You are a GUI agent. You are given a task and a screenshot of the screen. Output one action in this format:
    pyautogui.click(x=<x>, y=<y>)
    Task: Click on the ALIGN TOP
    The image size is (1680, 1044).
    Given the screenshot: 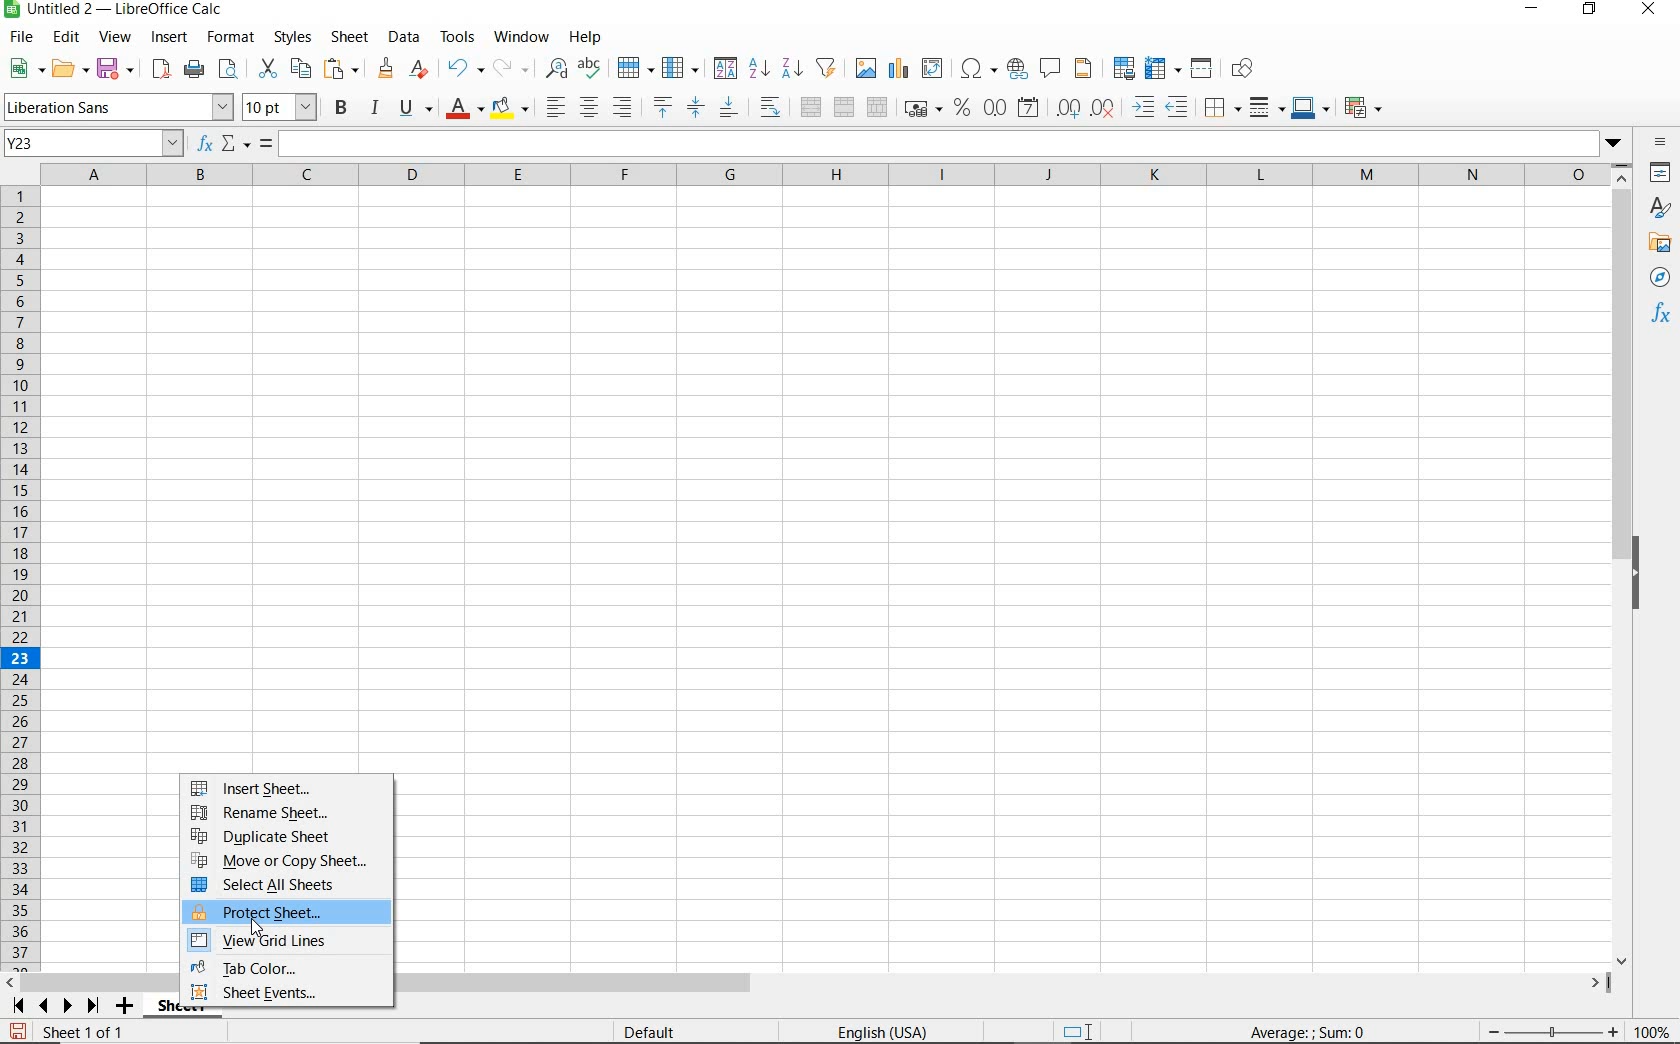 What is the action you would take?
    pyautogui.click(x=662, y=107)
    